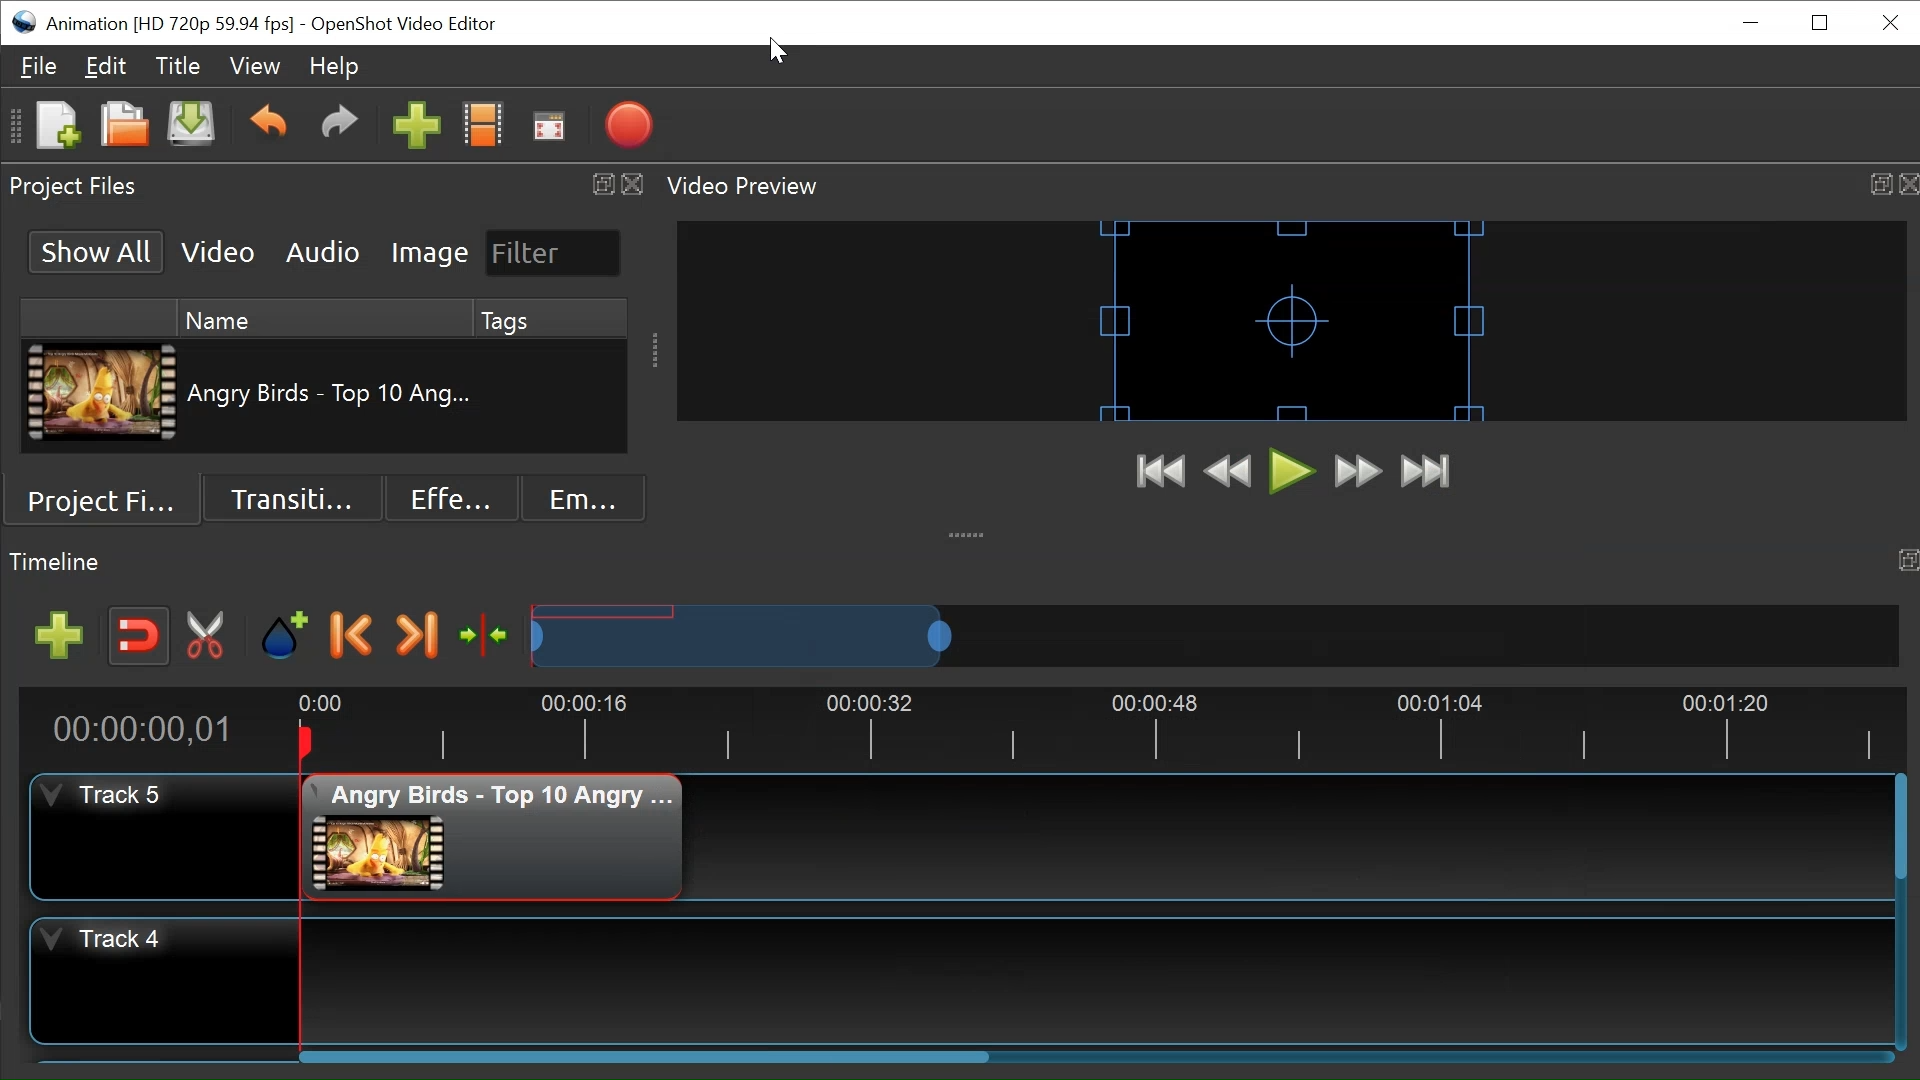 This screenshot has height=1080, width=1920. What do you see at coordinates (53, 127) in the screenshot?
I see `Open Project` at bounding box center [53, 127].